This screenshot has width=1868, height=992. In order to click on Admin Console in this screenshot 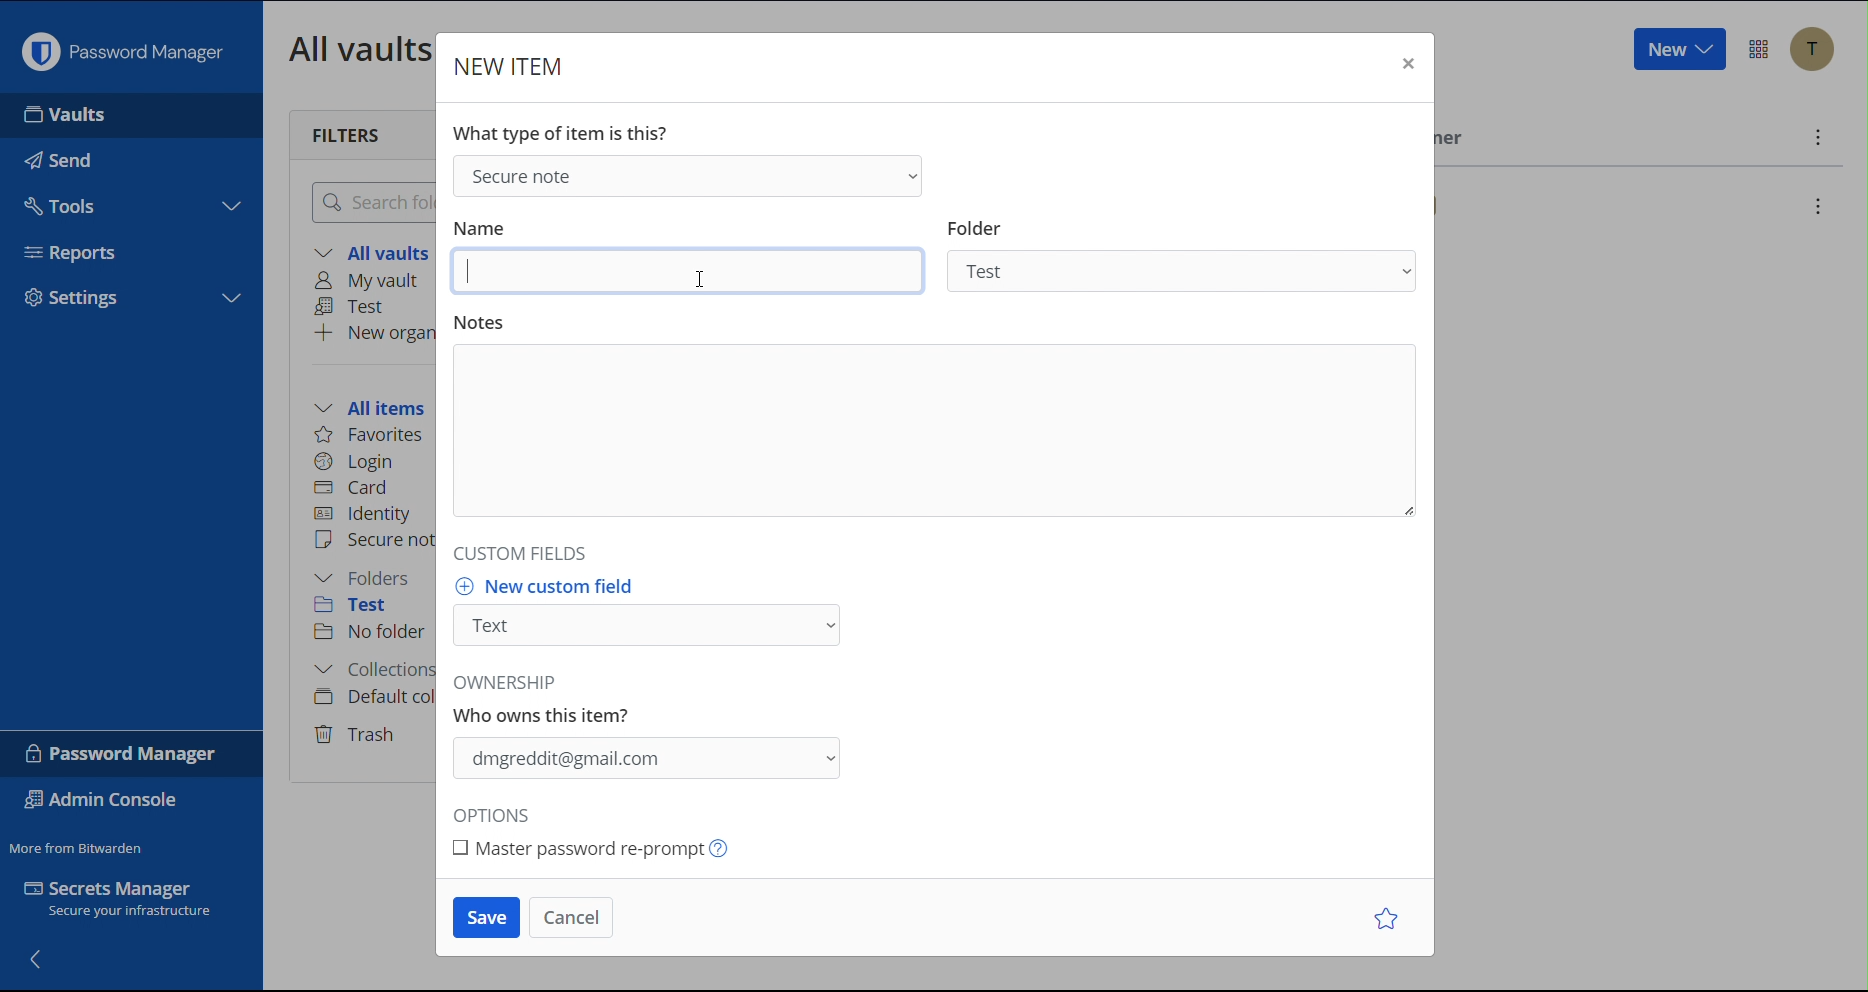, I will do `click(106, 802)`.